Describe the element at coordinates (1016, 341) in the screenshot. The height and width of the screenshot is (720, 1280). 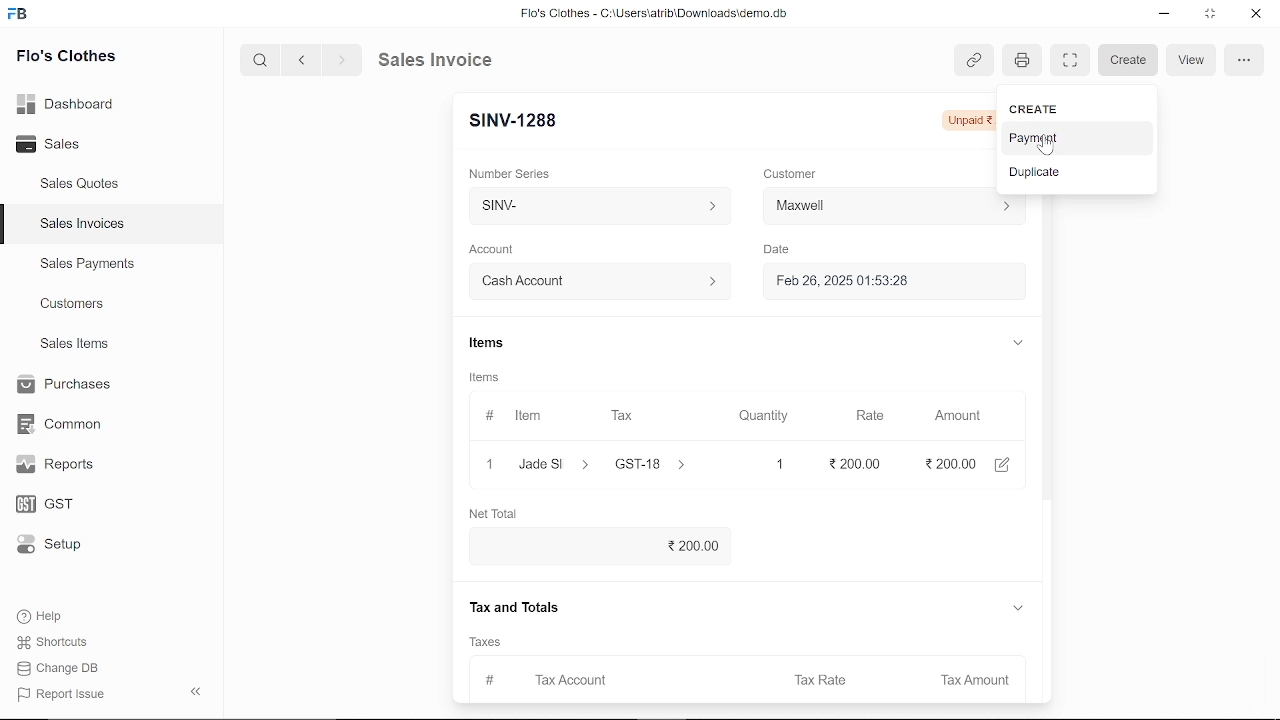
I see `expand` at that location.